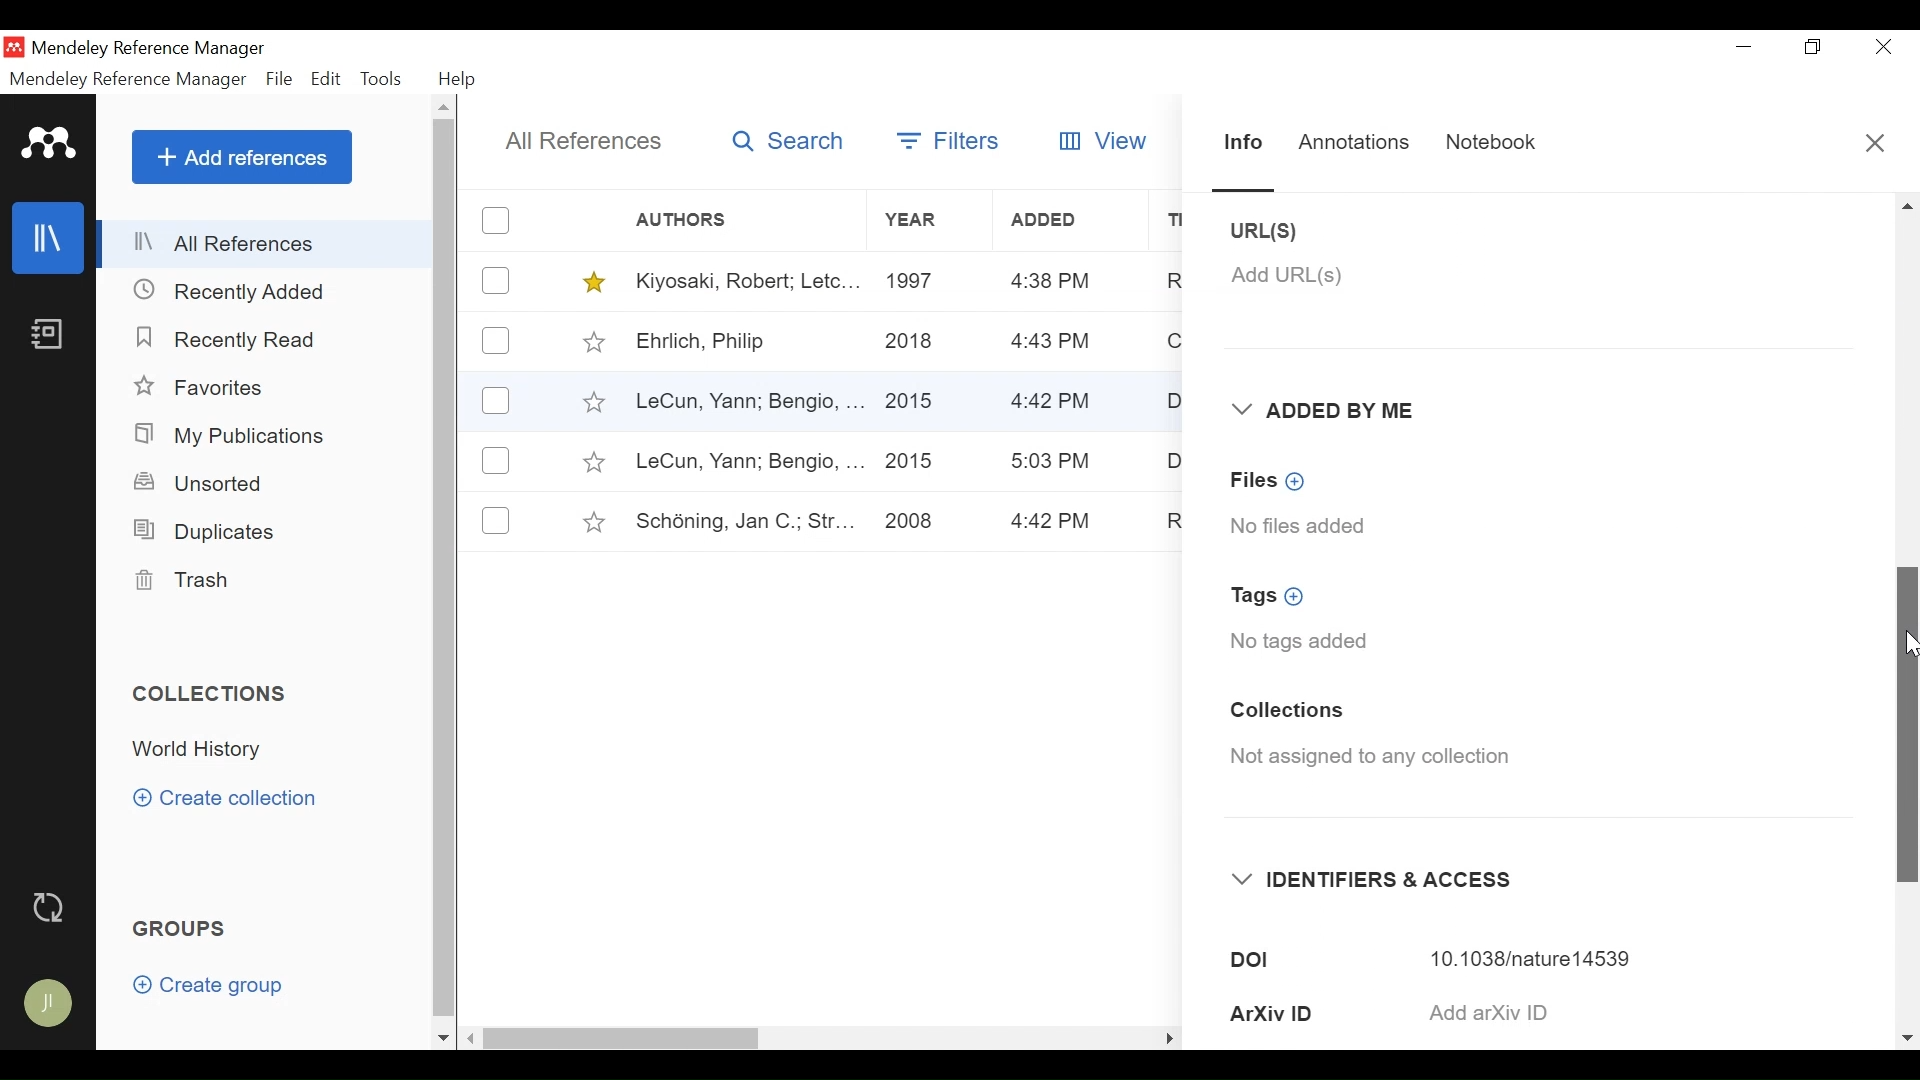  What do you see at coordinates (594, 522) in the screenshot?
I see `Toggle Favorites` at bounding box center [594, 522].